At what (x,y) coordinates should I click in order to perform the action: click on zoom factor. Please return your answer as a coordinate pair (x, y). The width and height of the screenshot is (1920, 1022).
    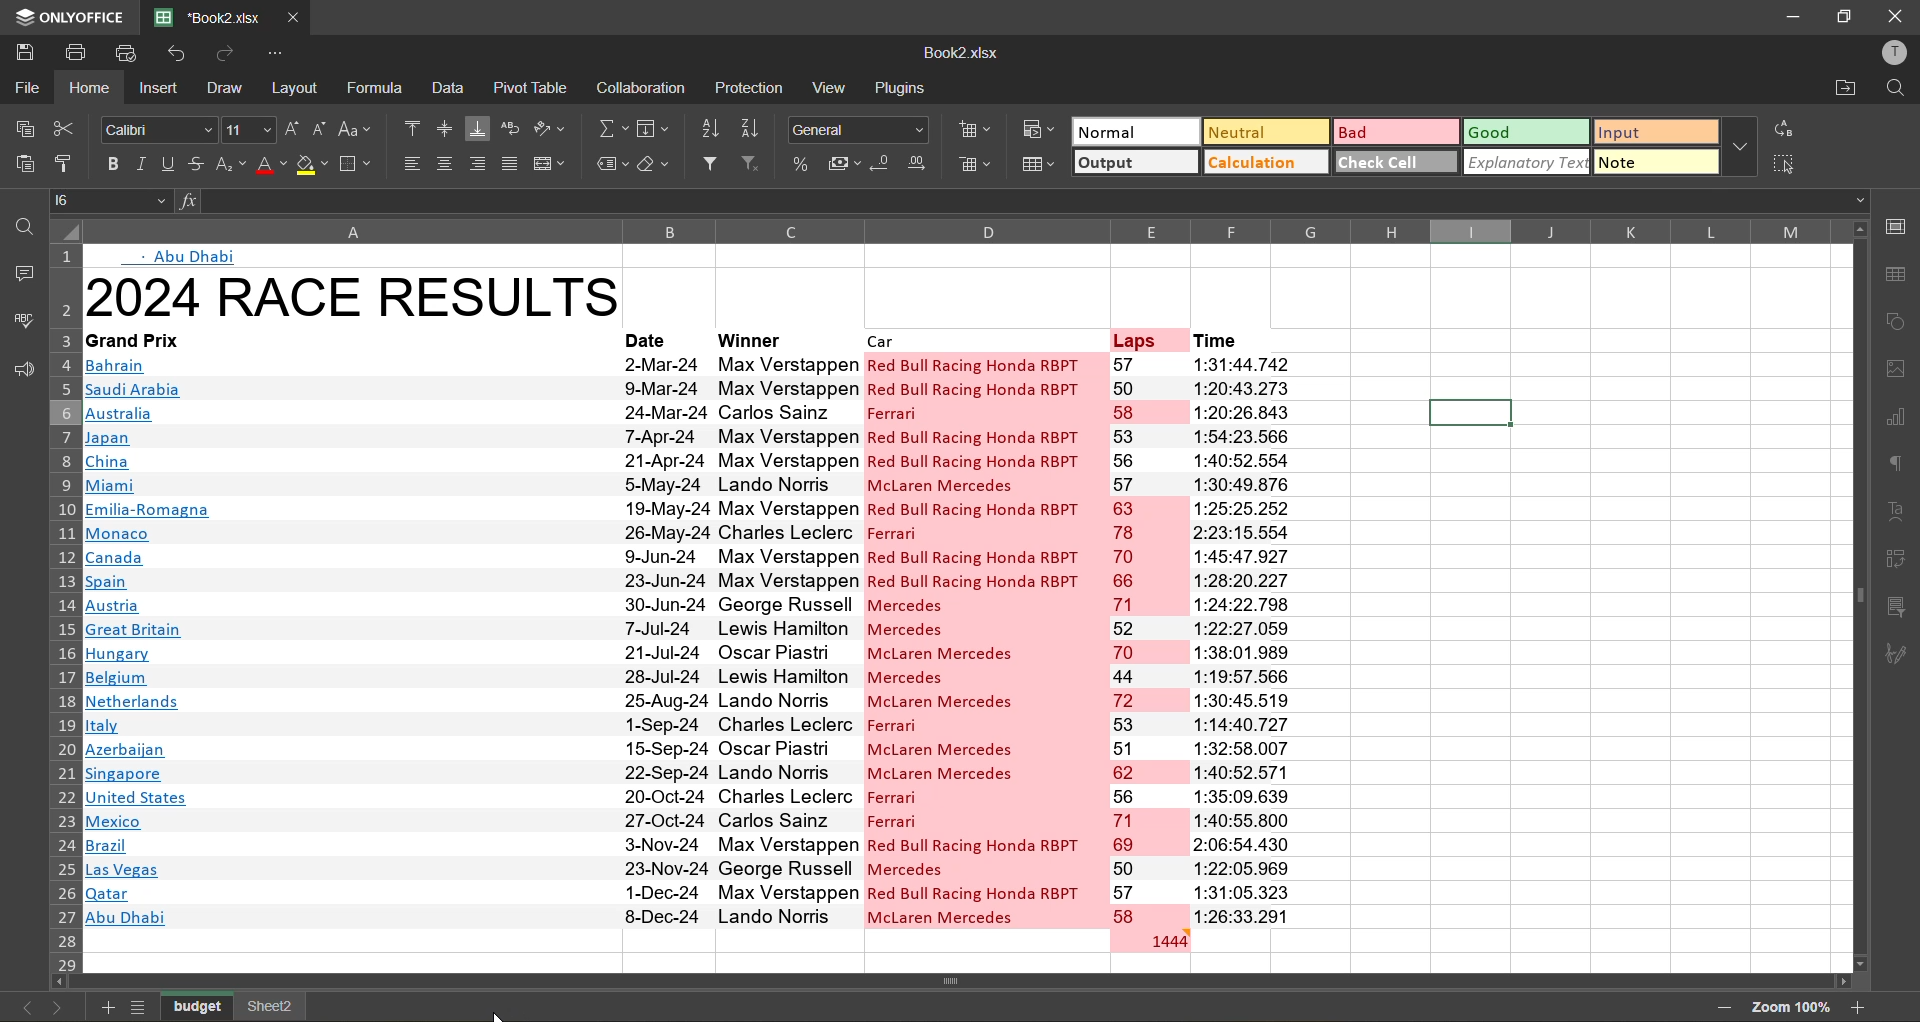
    Looking at the image, I should click on (1789, 1007).